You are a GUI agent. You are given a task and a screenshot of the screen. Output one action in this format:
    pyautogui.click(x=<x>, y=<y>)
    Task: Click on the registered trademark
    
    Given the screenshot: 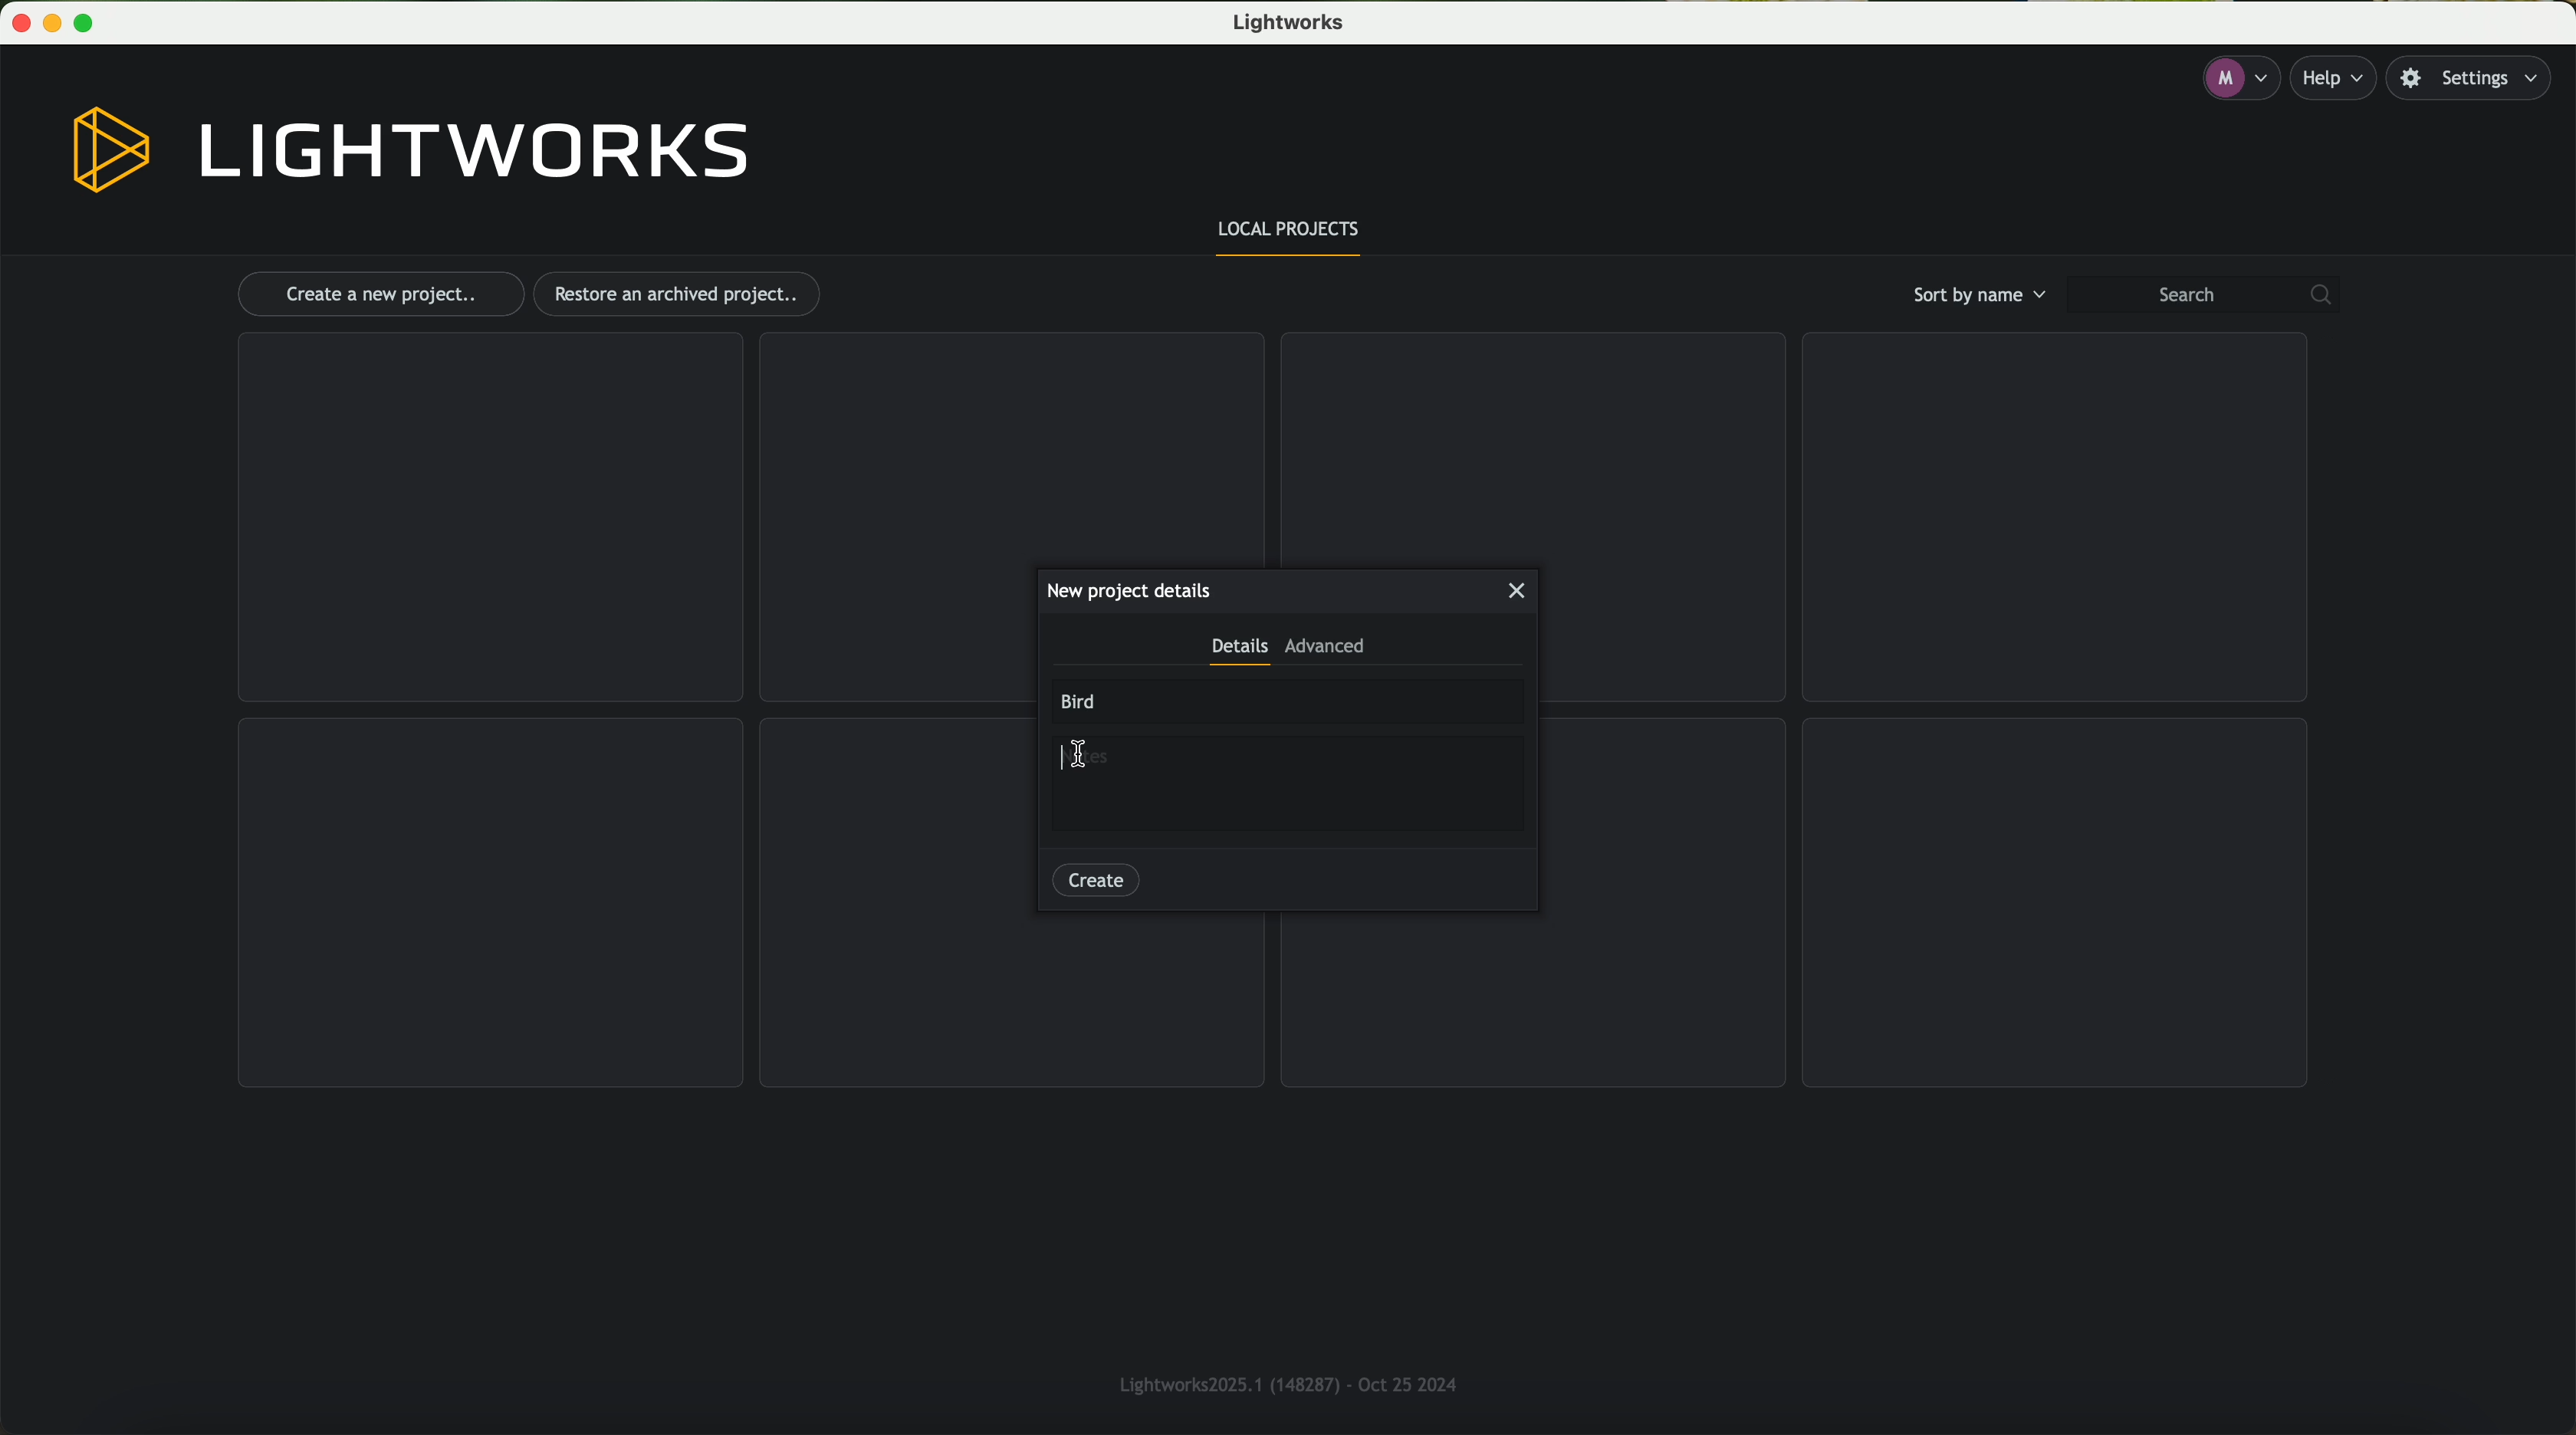 What is the action you would take?
    pyautogui.click(x=1281, y=1381)
    